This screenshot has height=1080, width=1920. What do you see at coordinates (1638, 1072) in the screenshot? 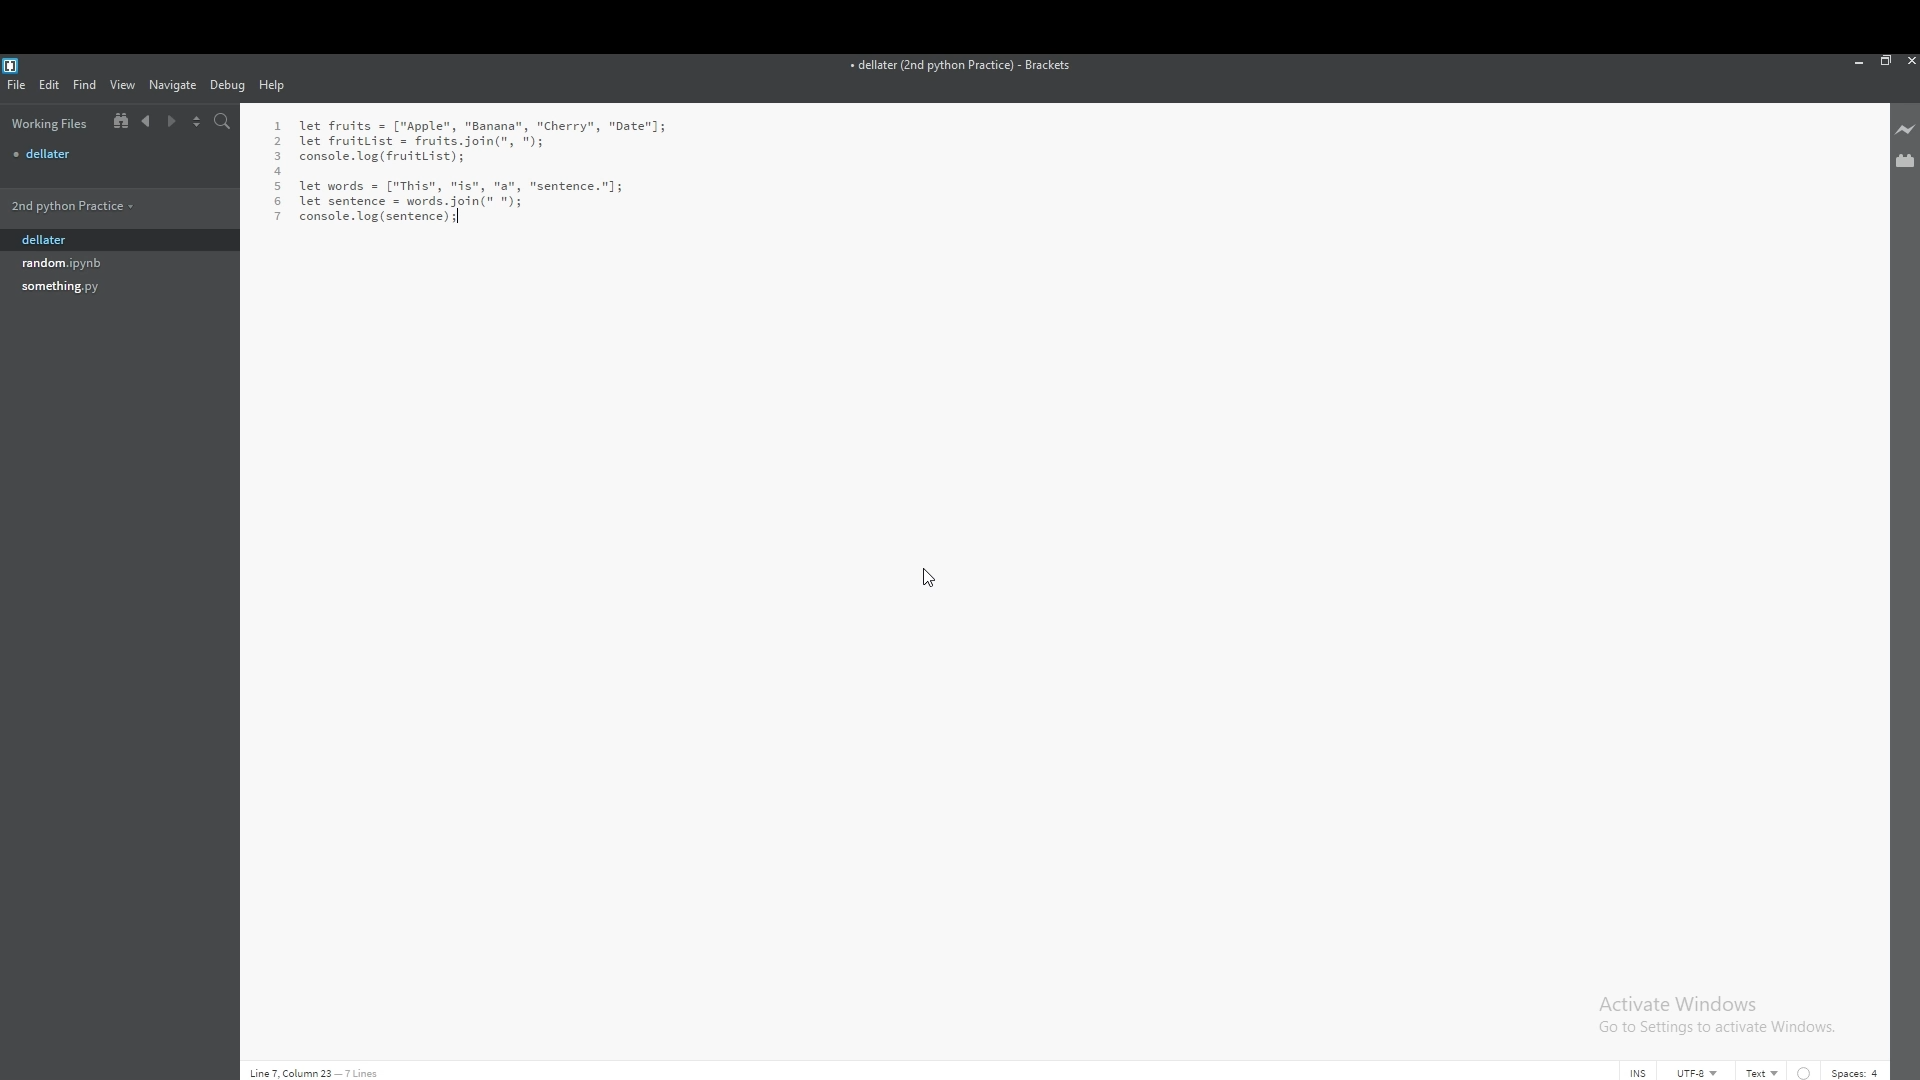
I see `cursor mode` at bounding box center [1638, 1072].